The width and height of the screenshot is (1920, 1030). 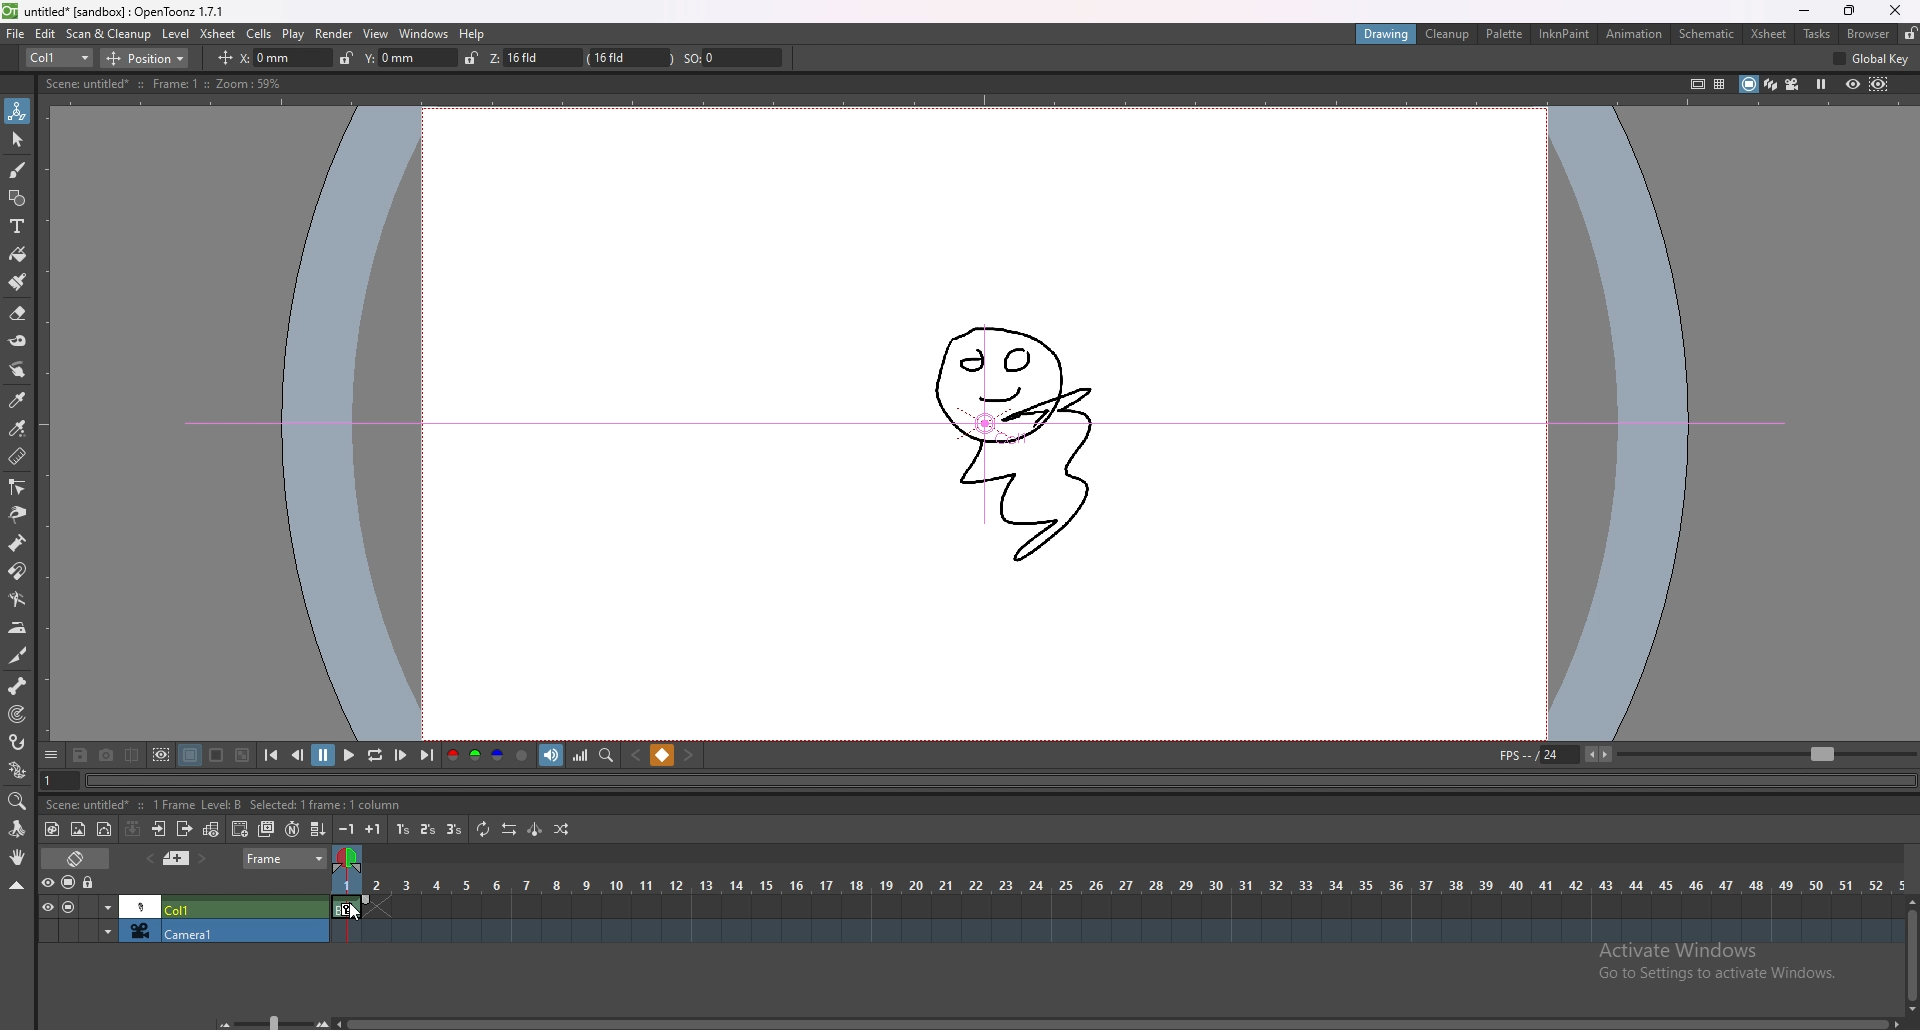 I want to click on sub camera preview, so click(x=1880, y=85).